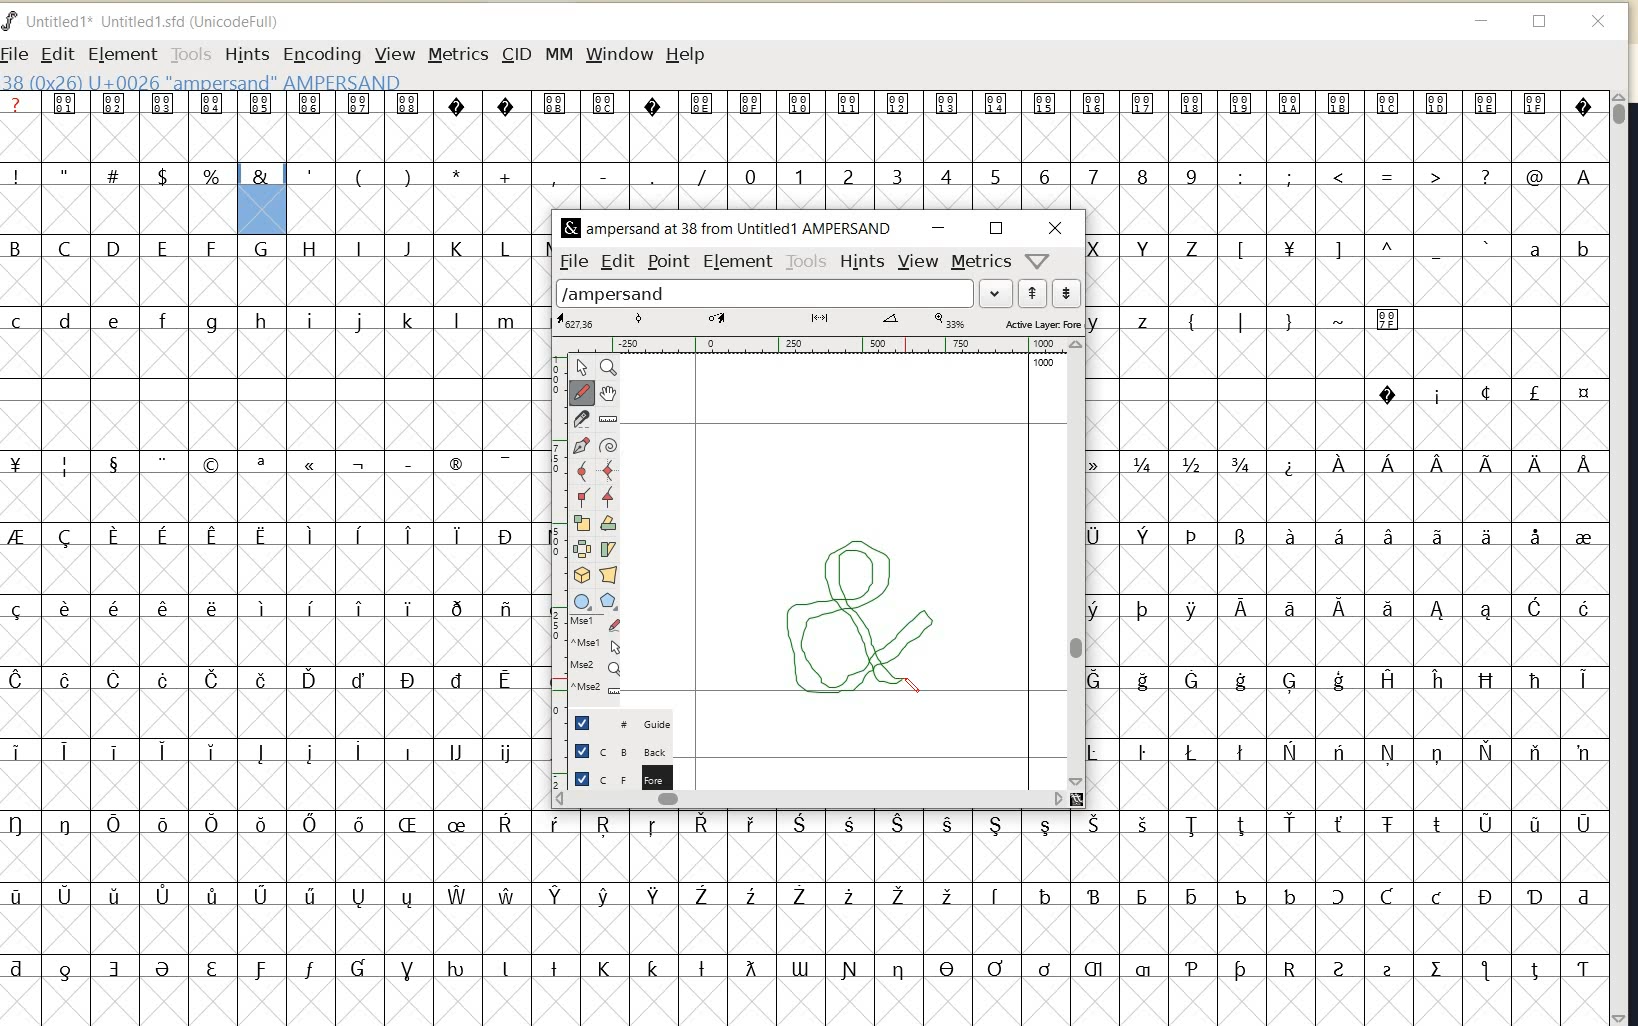 The image size is (1638, 1026). What do you see at coordinates (980, 263) in the screenshot?
I see `METRICS` at bounding box center [980, 263].